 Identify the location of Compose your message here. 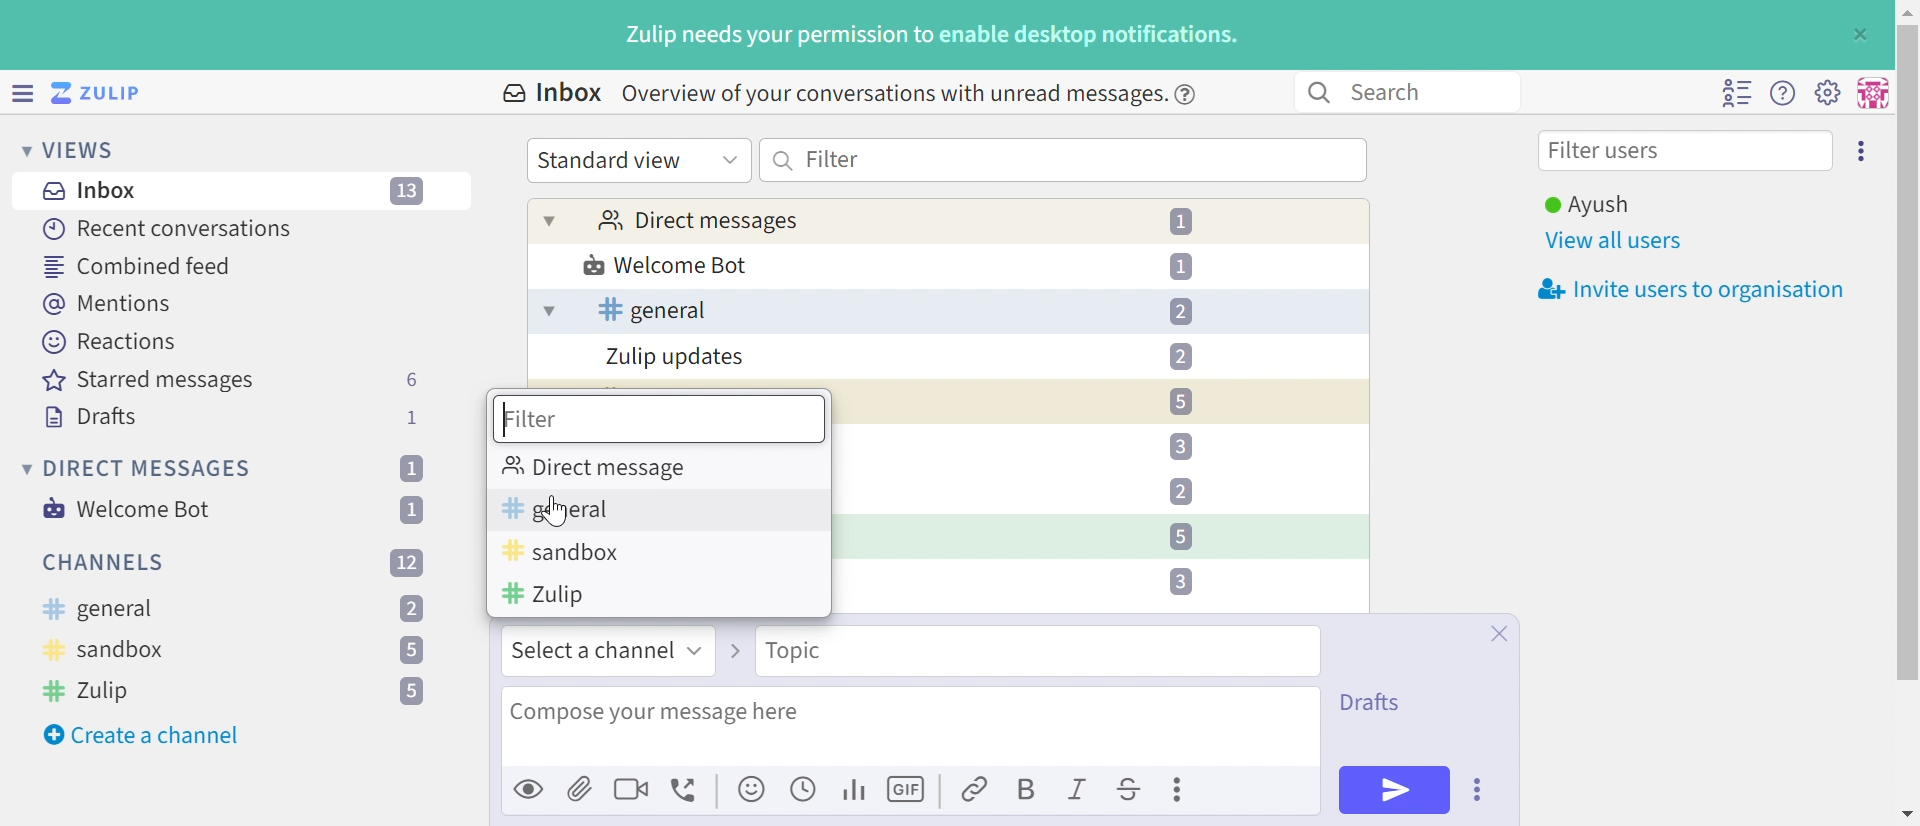
(655, 713).